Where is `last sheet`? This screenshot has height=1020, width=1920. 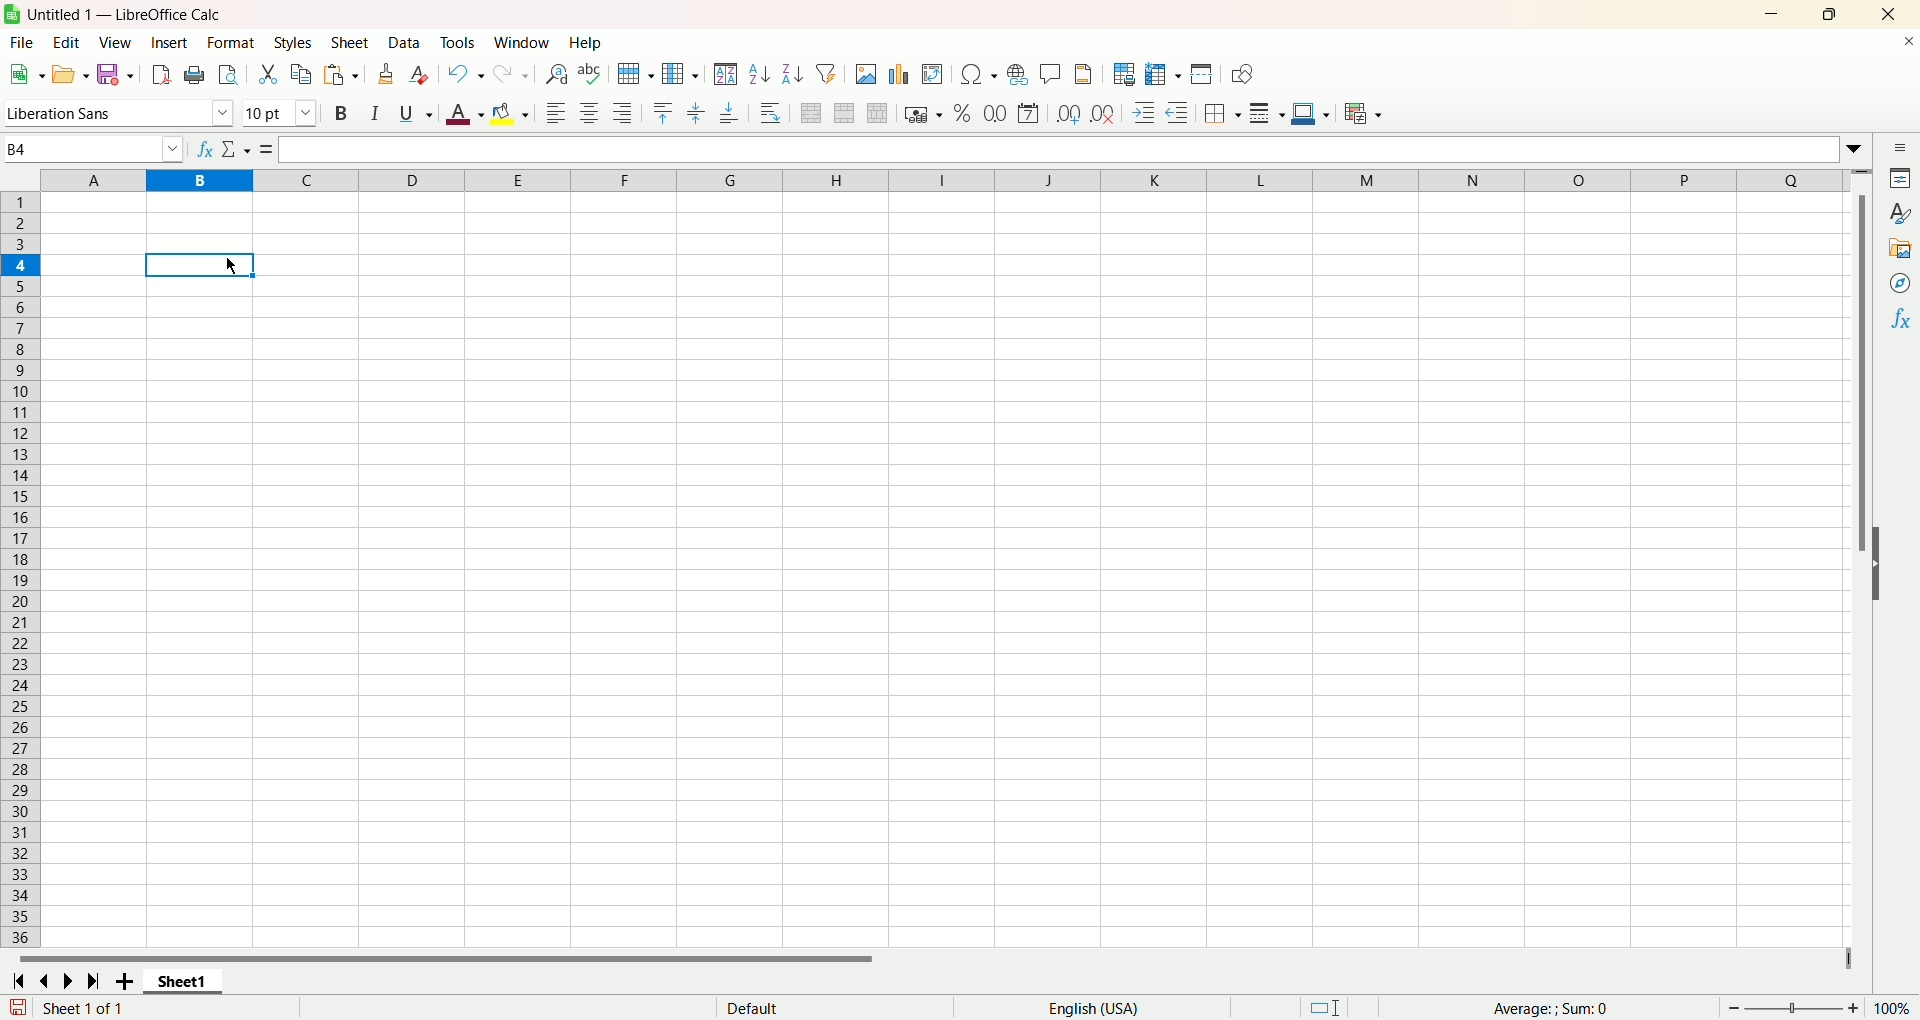 last sheet is located at coordinates (96, 981).